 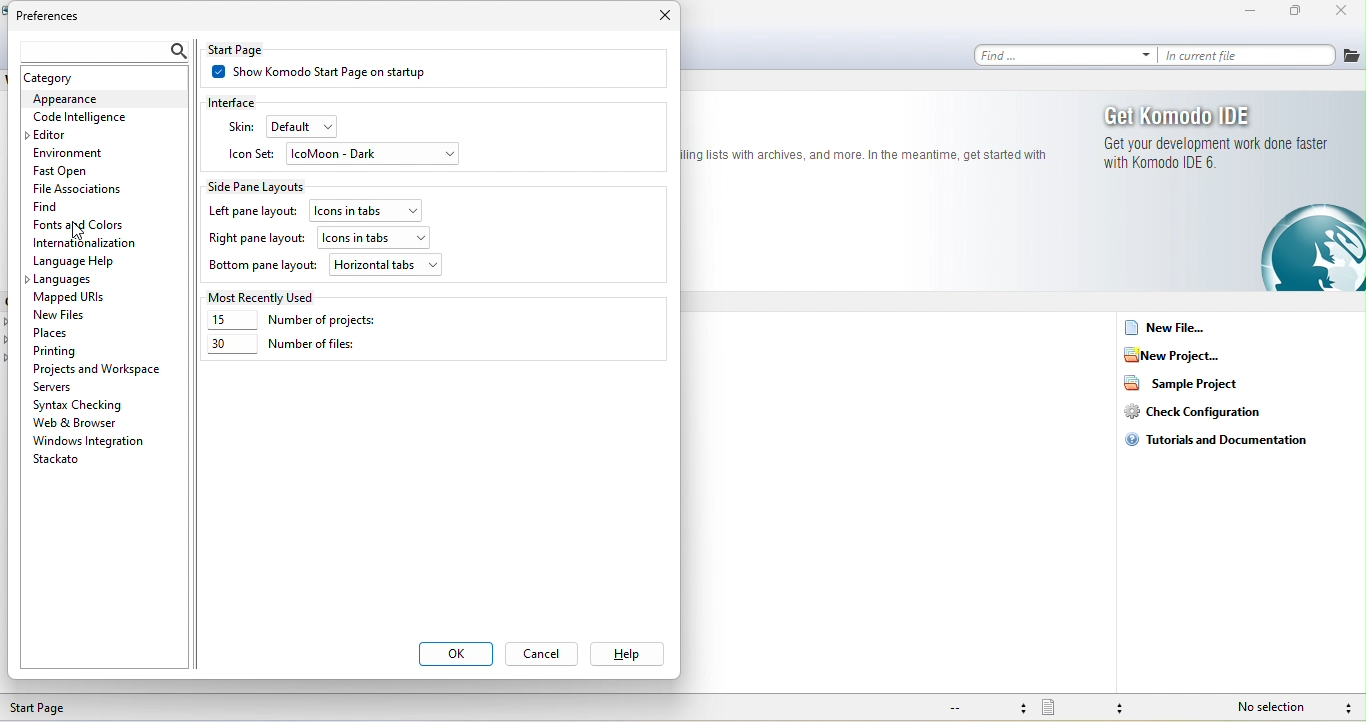 I want to click on languages, so click(x=78, y=280).